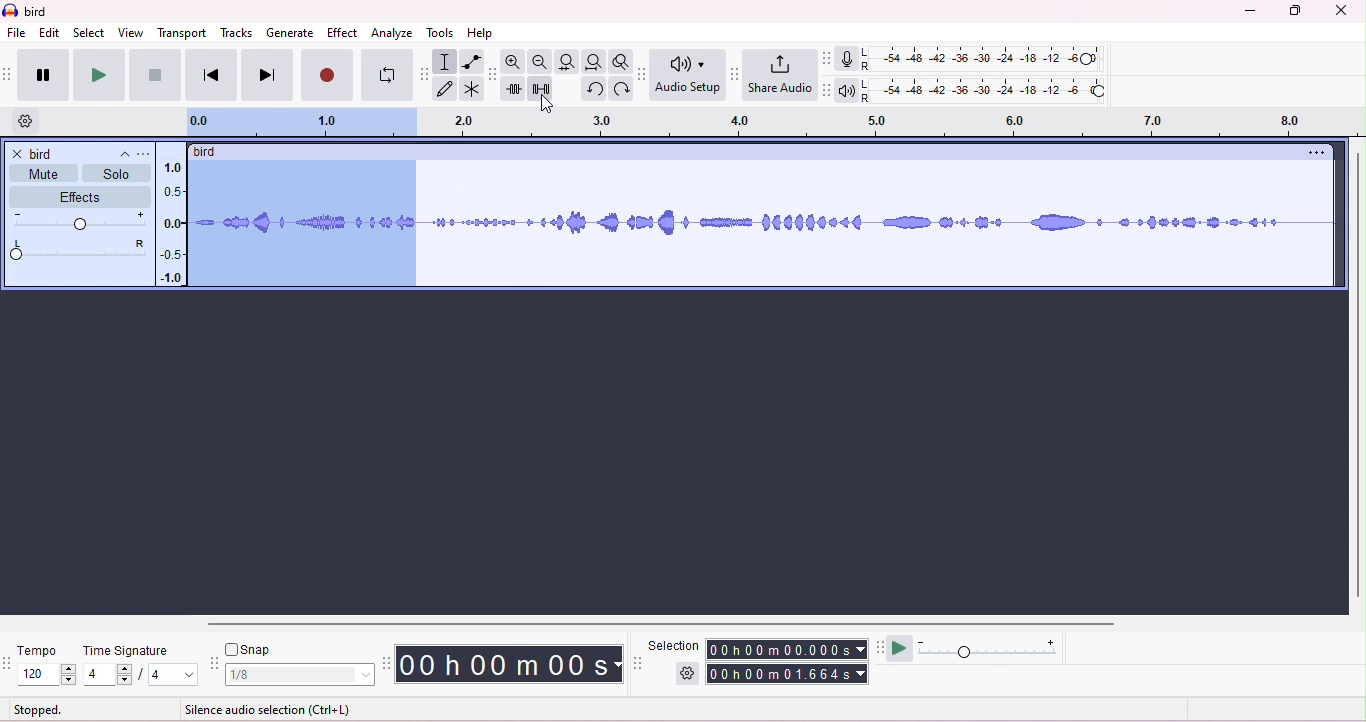 This screenshot has width=1366, height=722. I want to click on close, so click(1340, 10).